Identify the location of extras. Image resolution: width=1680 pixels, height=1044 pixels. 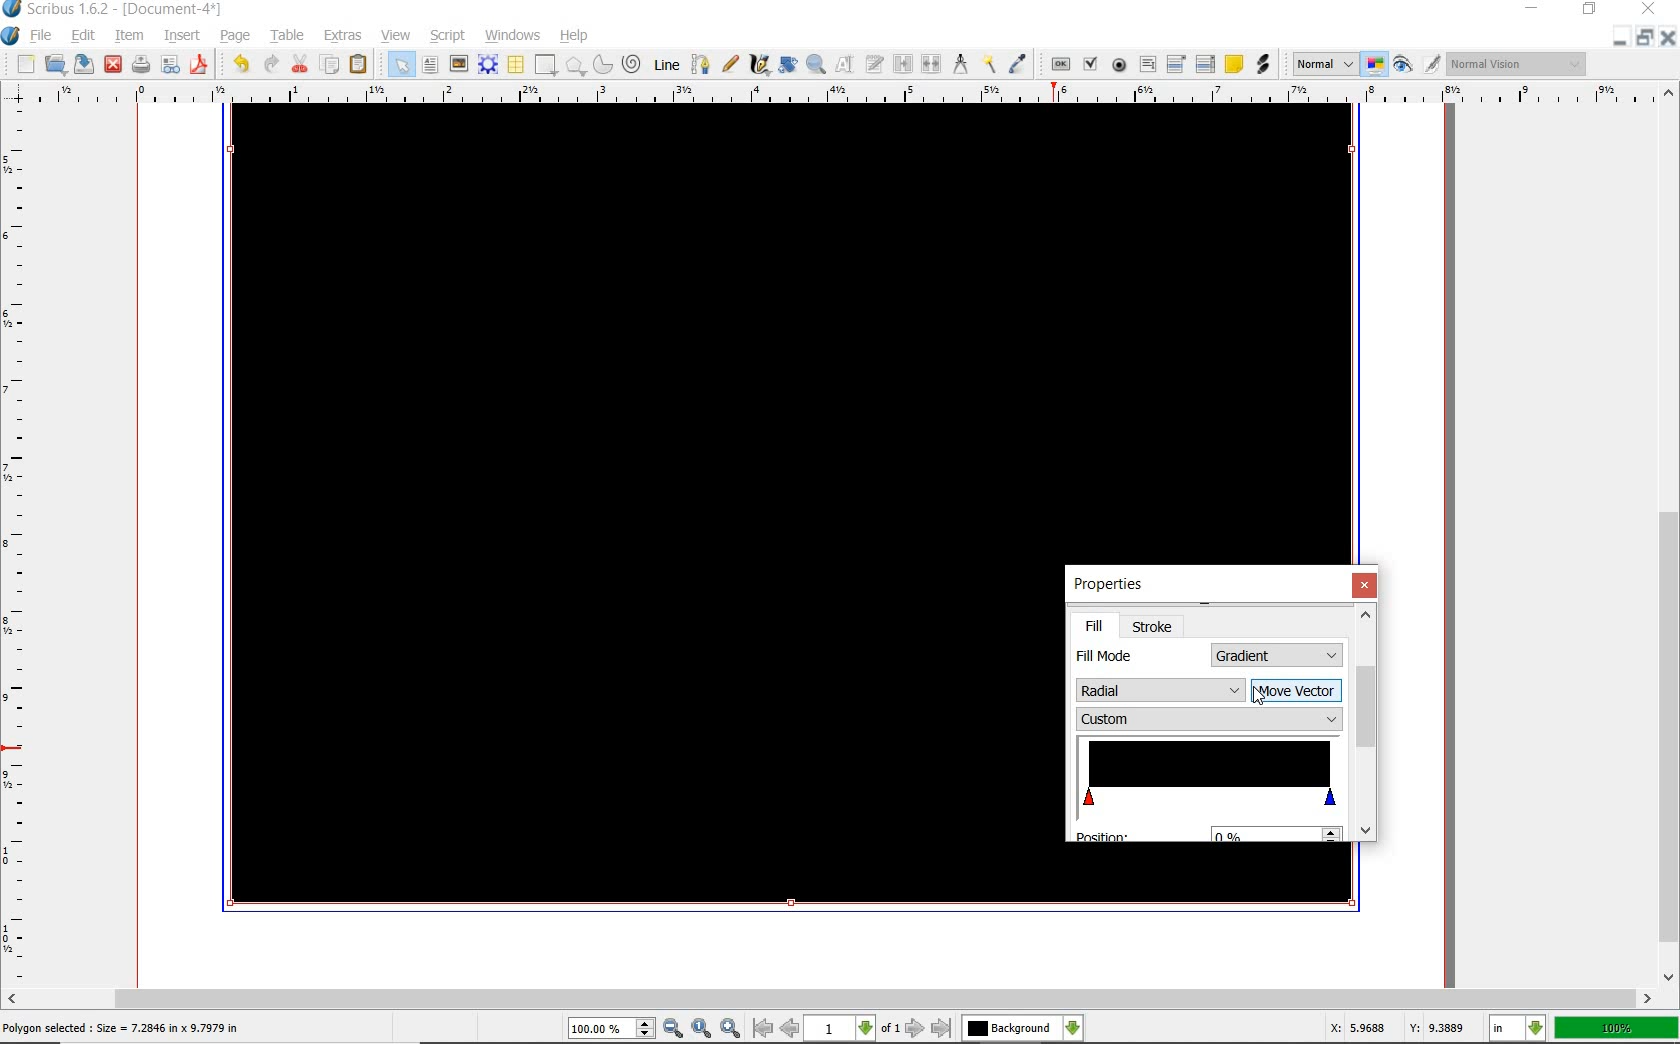
(341, 36).